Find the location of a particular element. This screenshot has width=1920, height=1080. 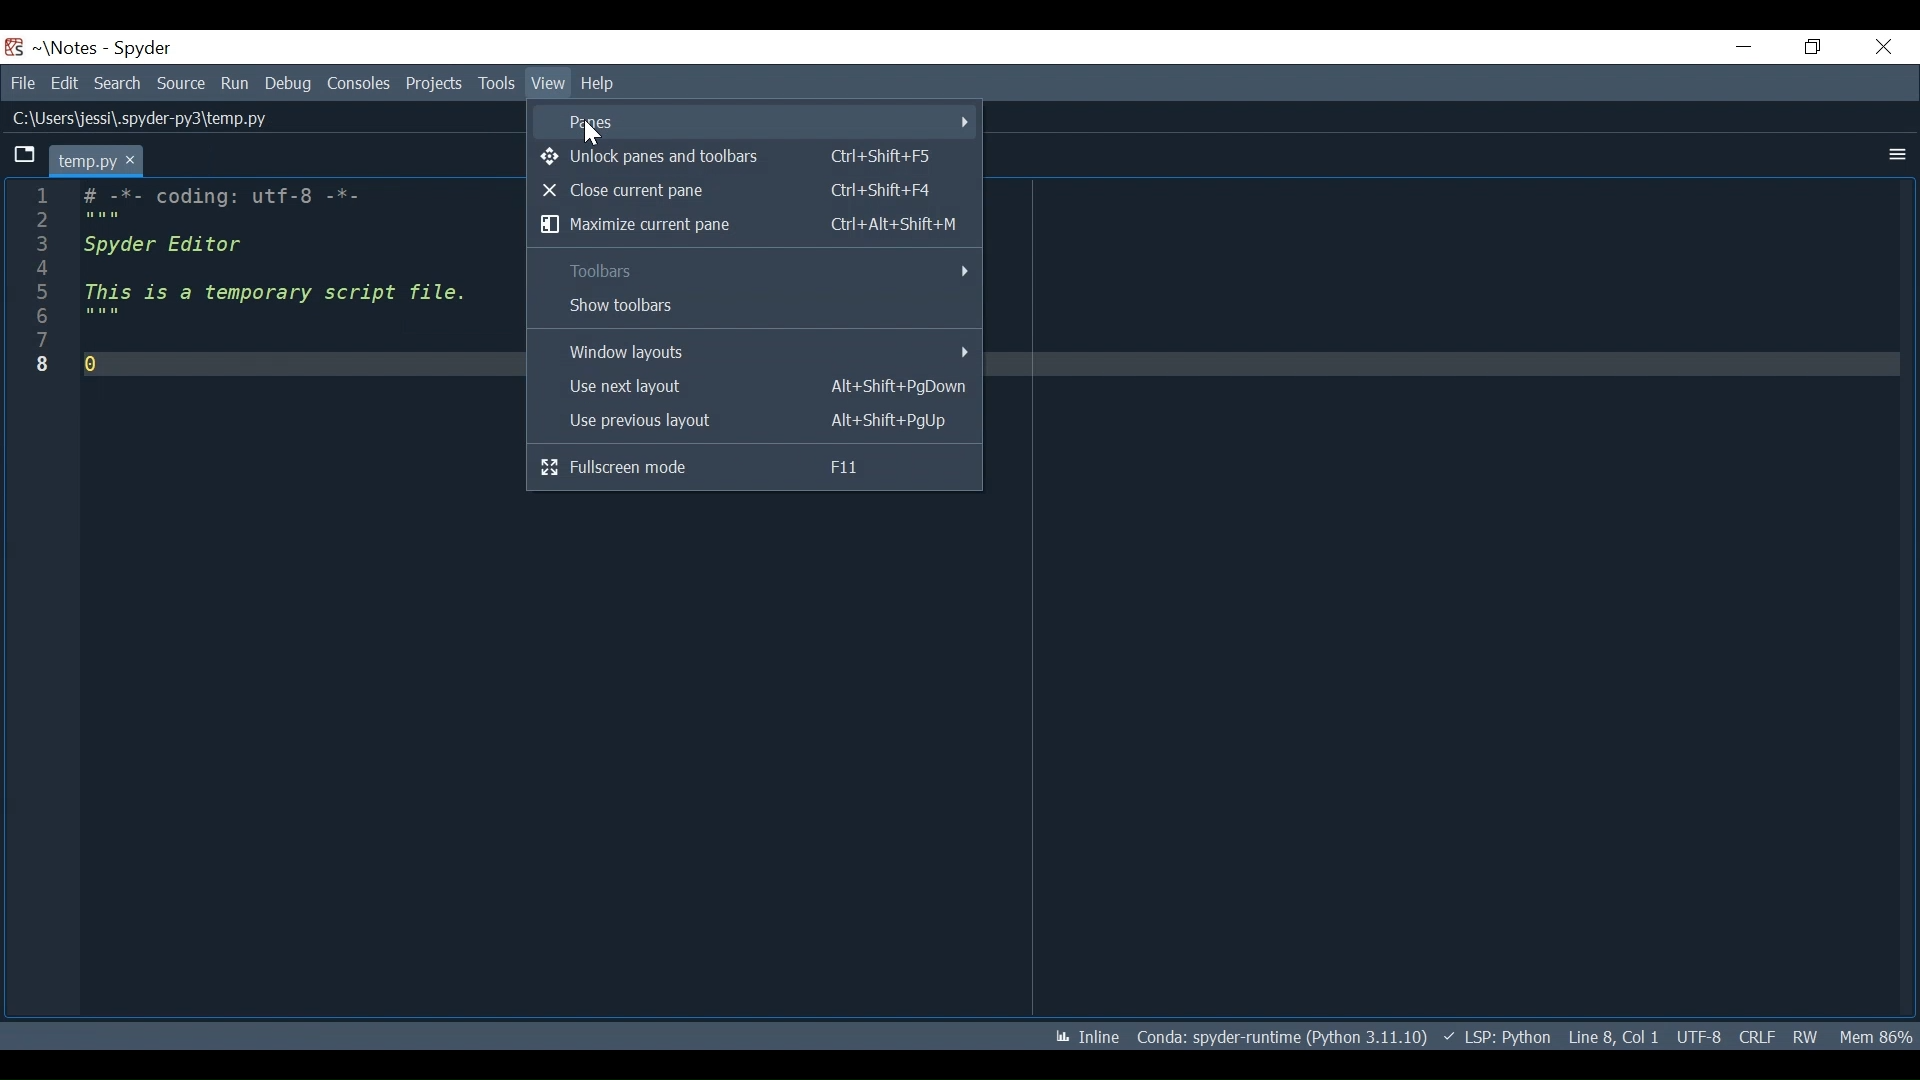

View is located at coordinates (547, 83).